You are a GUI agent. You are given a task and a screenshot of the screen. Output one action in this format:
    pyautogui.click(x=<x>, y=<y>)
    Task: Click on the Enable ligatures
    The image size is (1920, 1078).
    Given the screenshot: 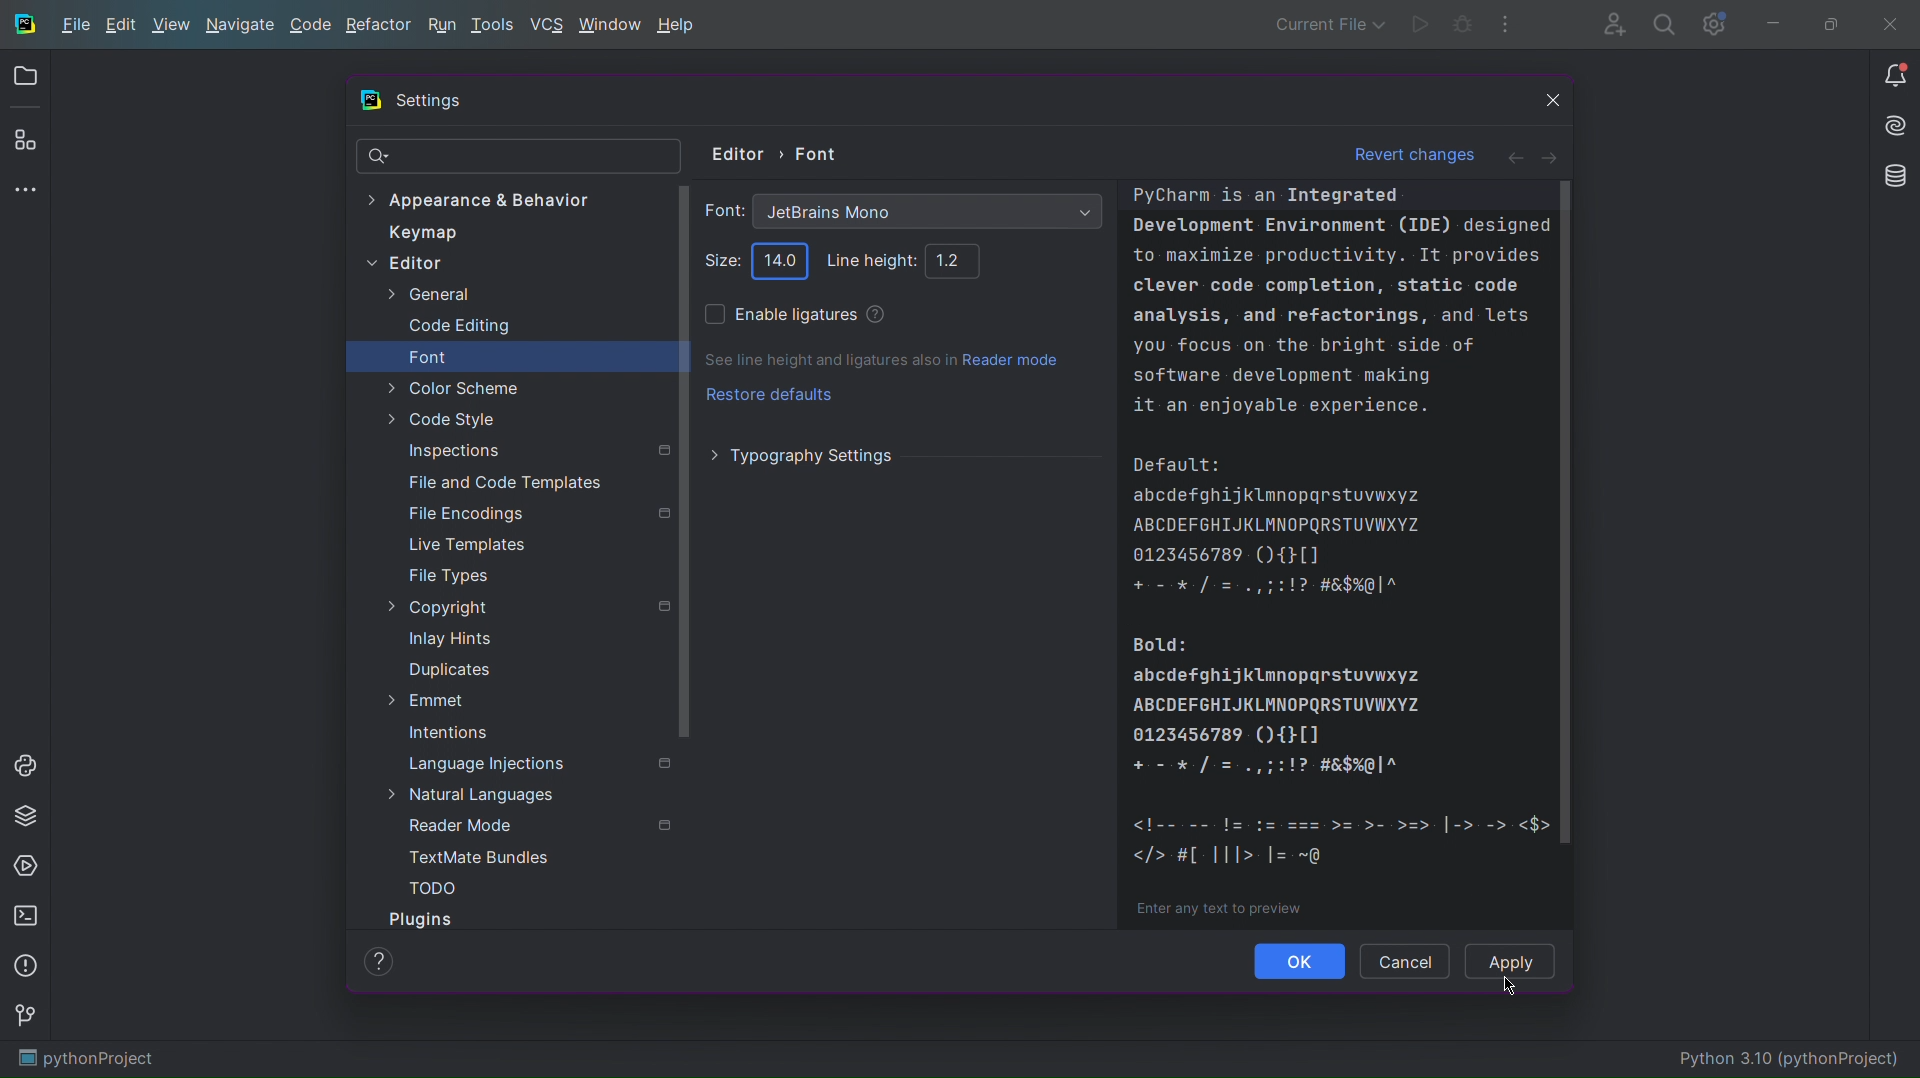 What is the action you would take?
    pyautogui.click(x=778, y=313)
    